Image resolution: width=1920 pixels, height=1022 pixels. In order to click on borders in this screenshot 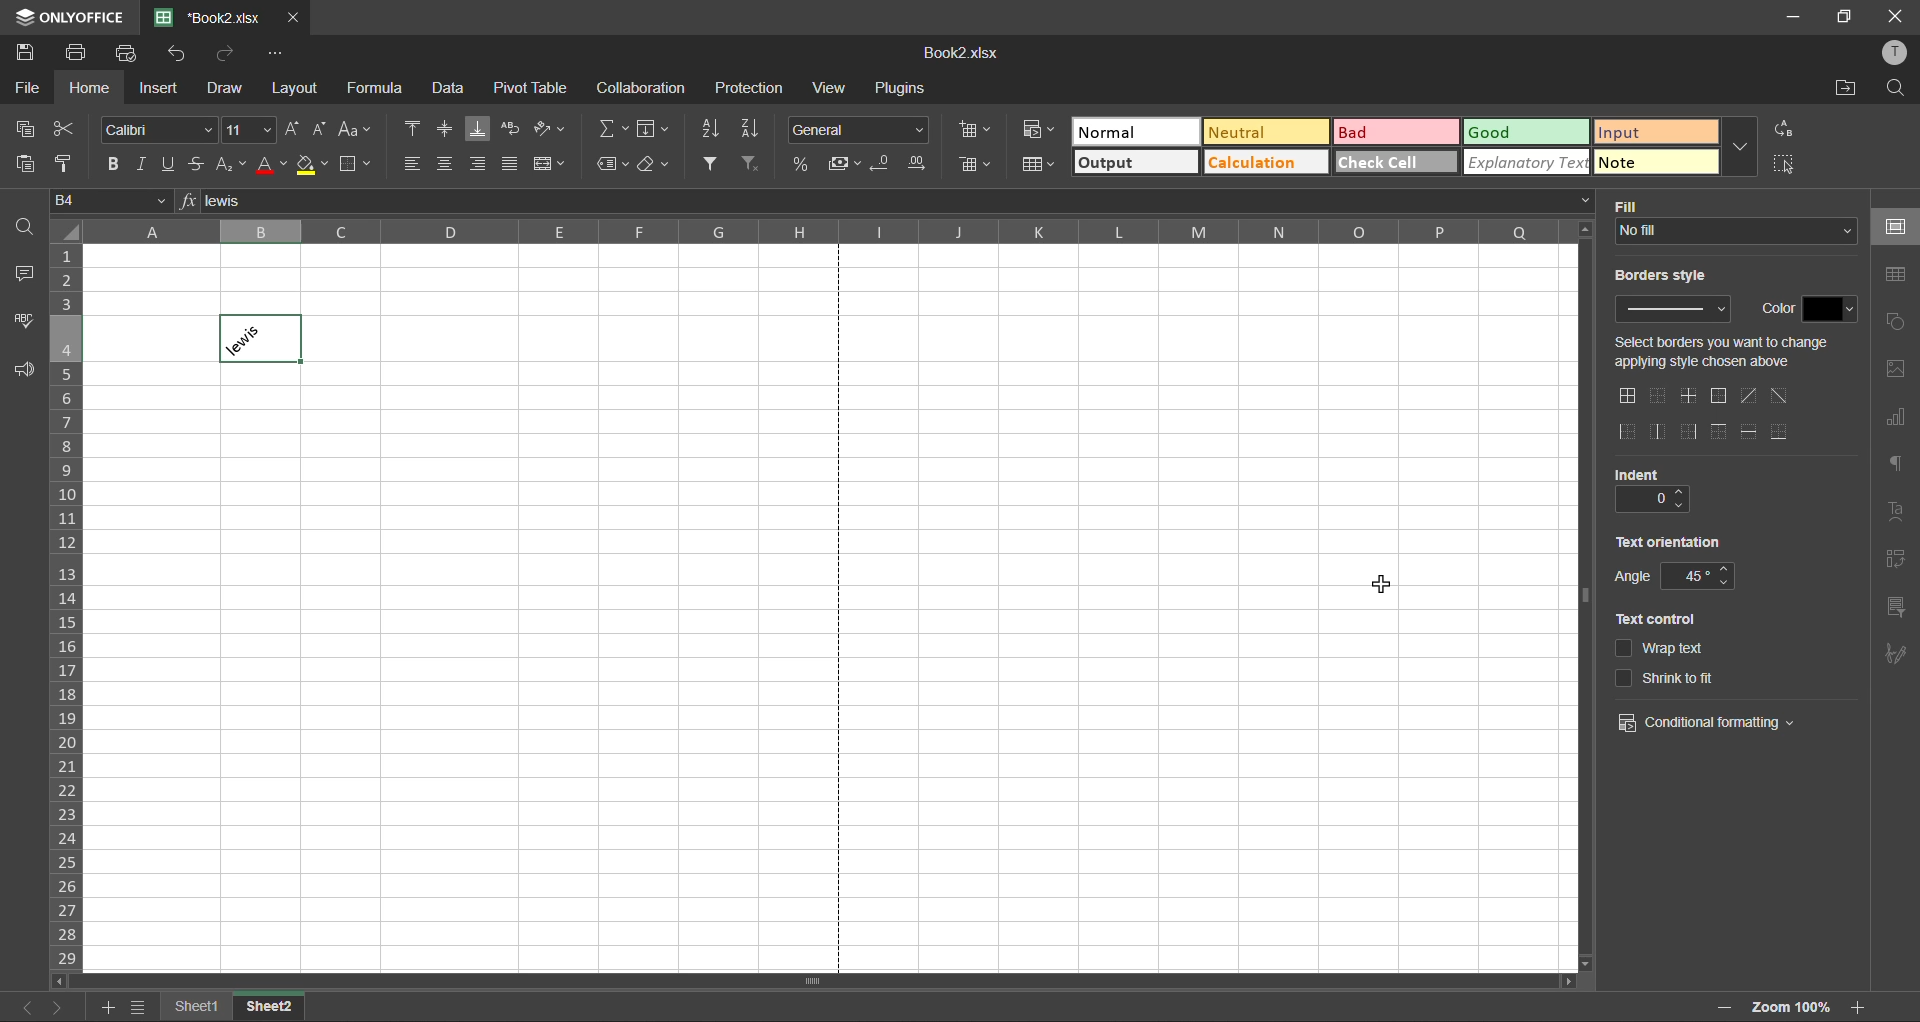, I will do `click(358, 165)`.